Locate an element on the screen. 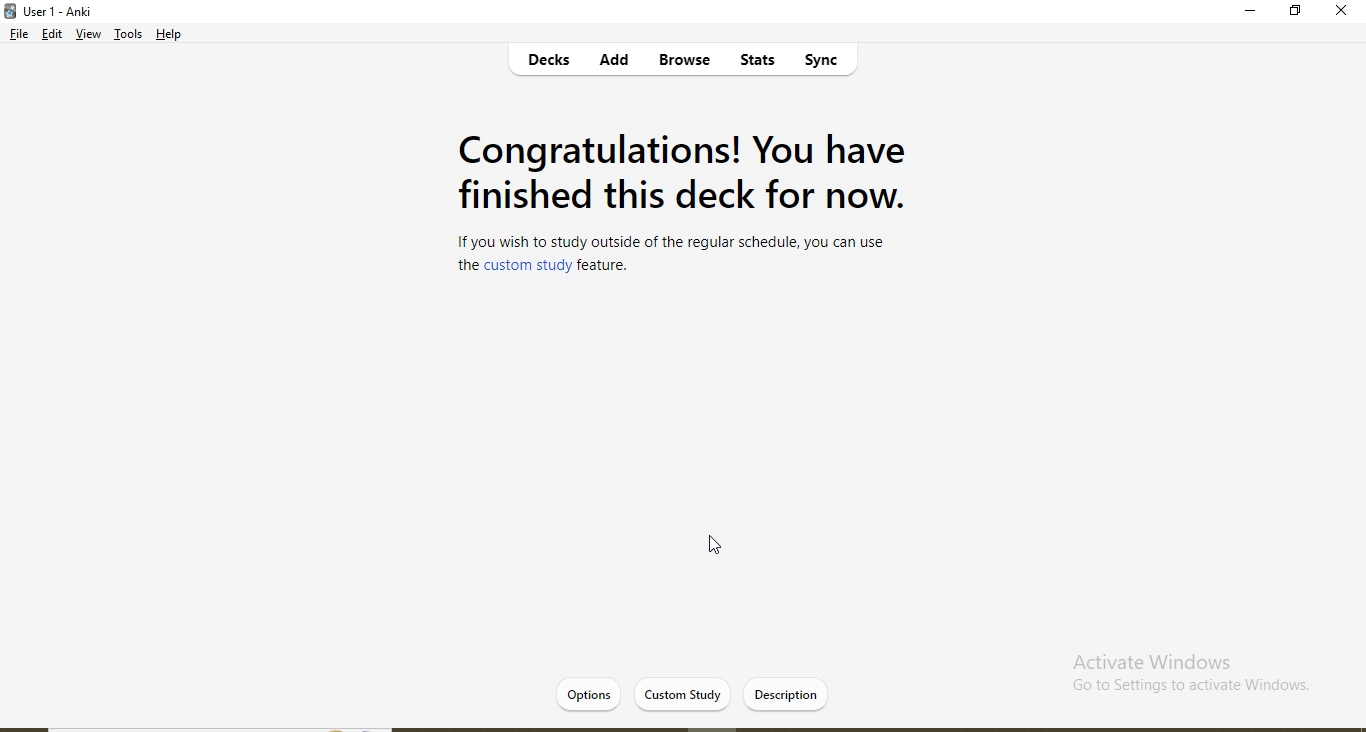  stats is located at coordinates (754, 63).